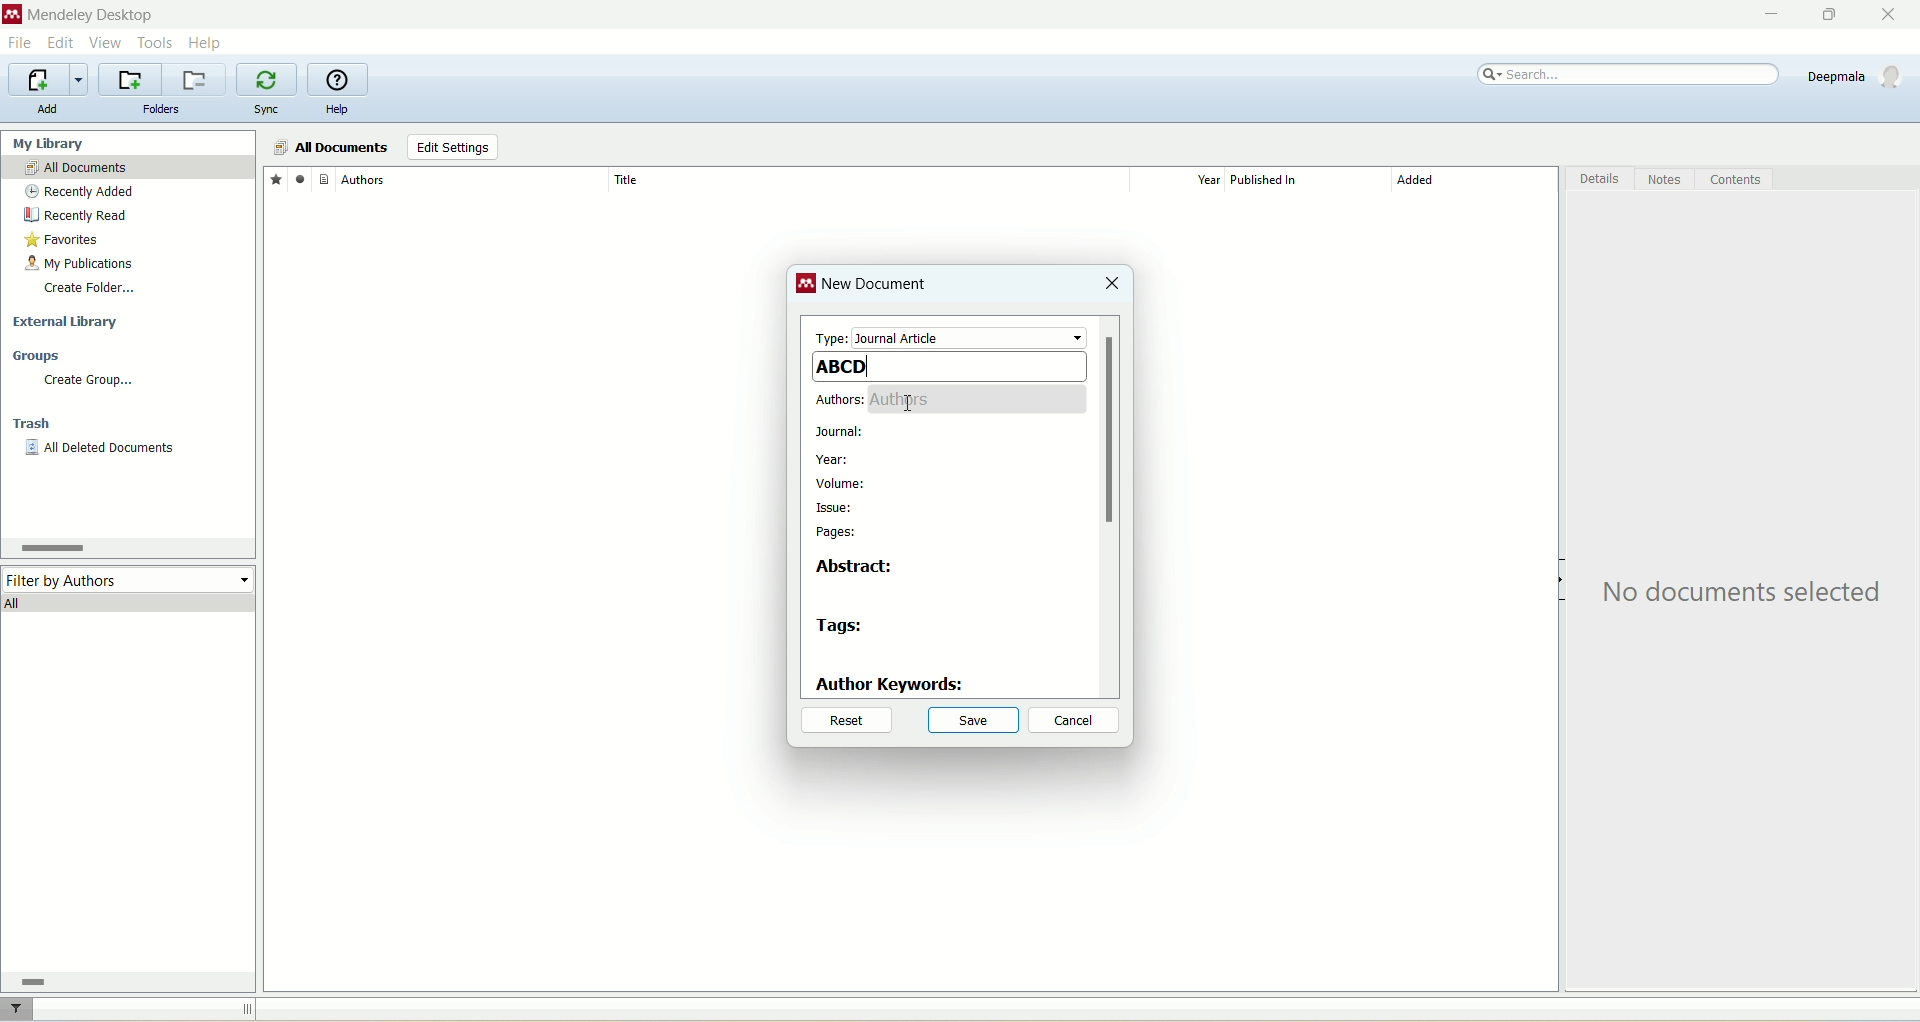  What do you see at coordinates (1858, 76) in the screenshot?
I see `account` at bounding box center [1858, 76].